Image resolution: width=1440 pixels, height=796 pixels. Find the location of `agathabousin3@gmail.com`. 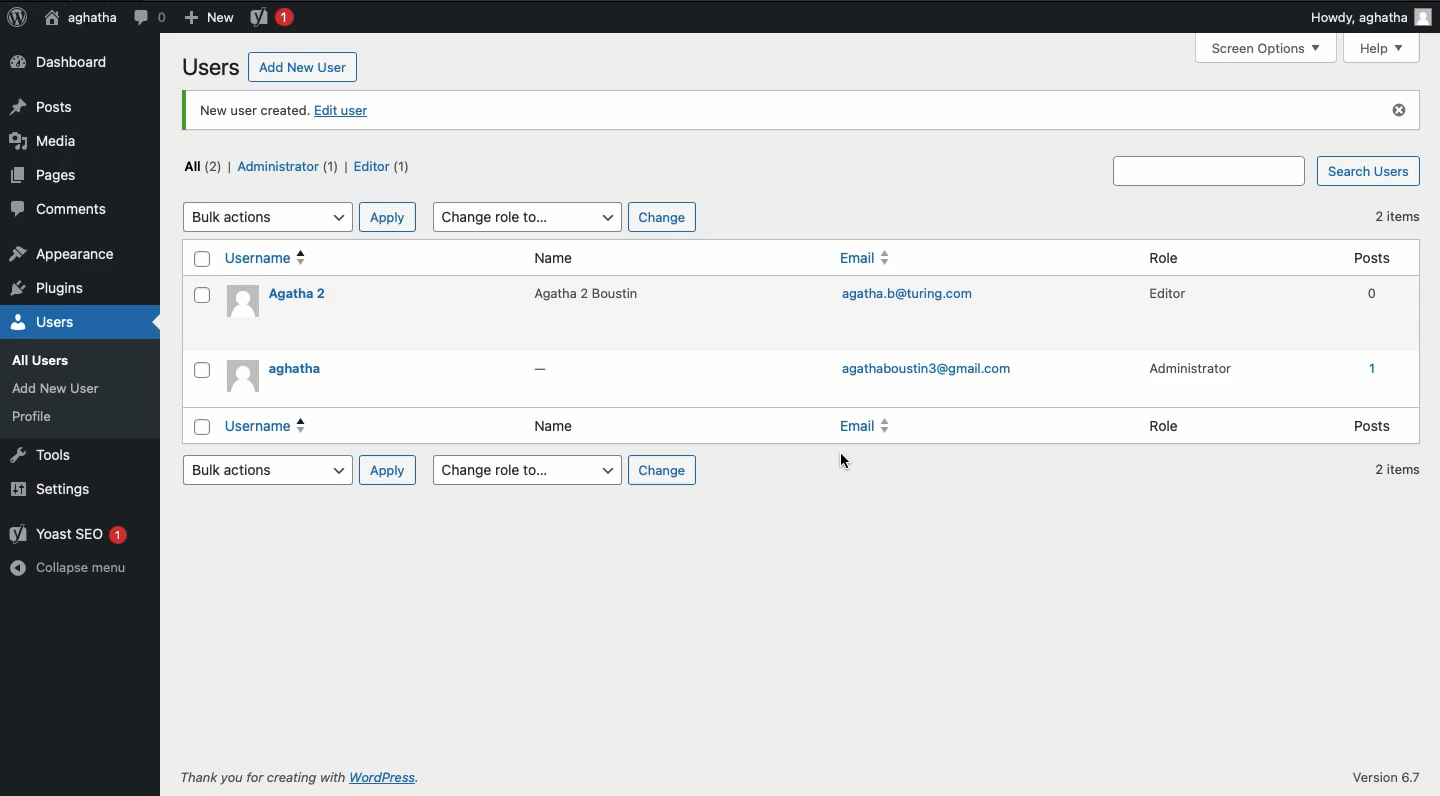

agathabousin3@gmail.com is located at coordinates (921, 373).